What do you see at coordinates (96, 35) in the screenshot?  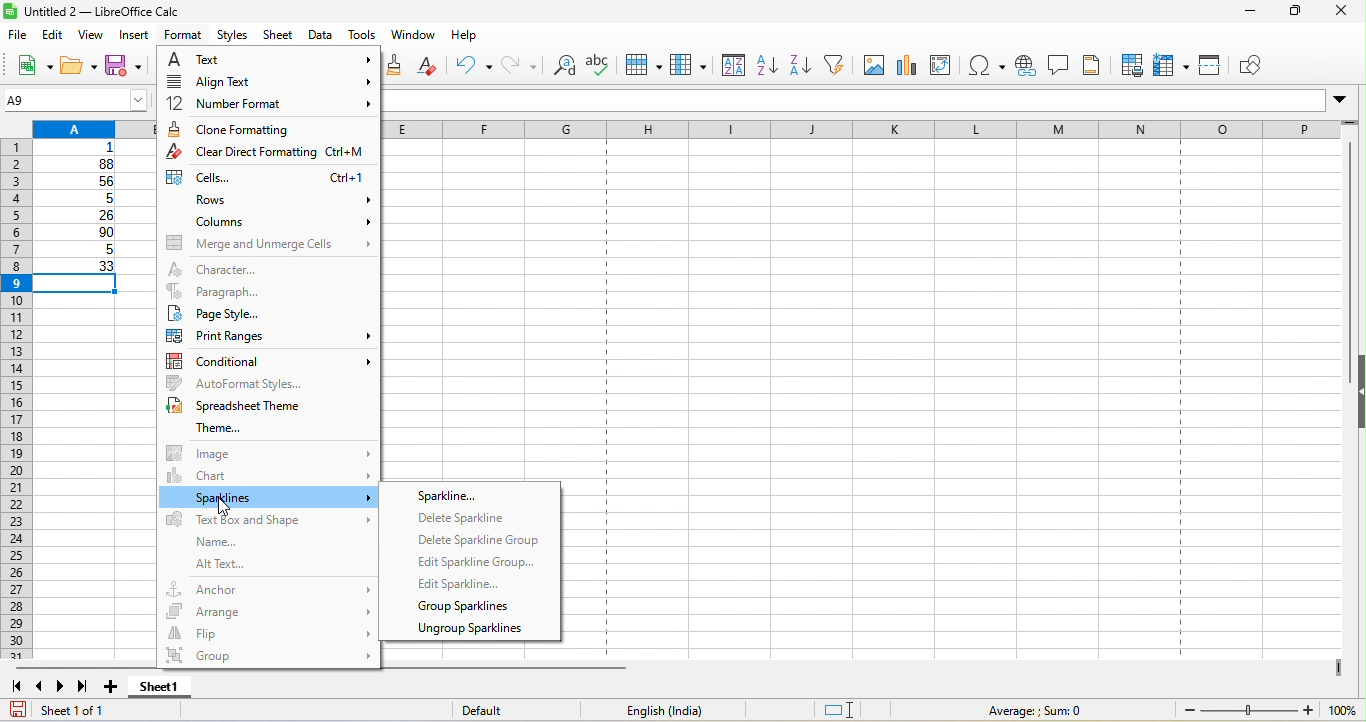 I see `view` at bounding box center [96, 35].